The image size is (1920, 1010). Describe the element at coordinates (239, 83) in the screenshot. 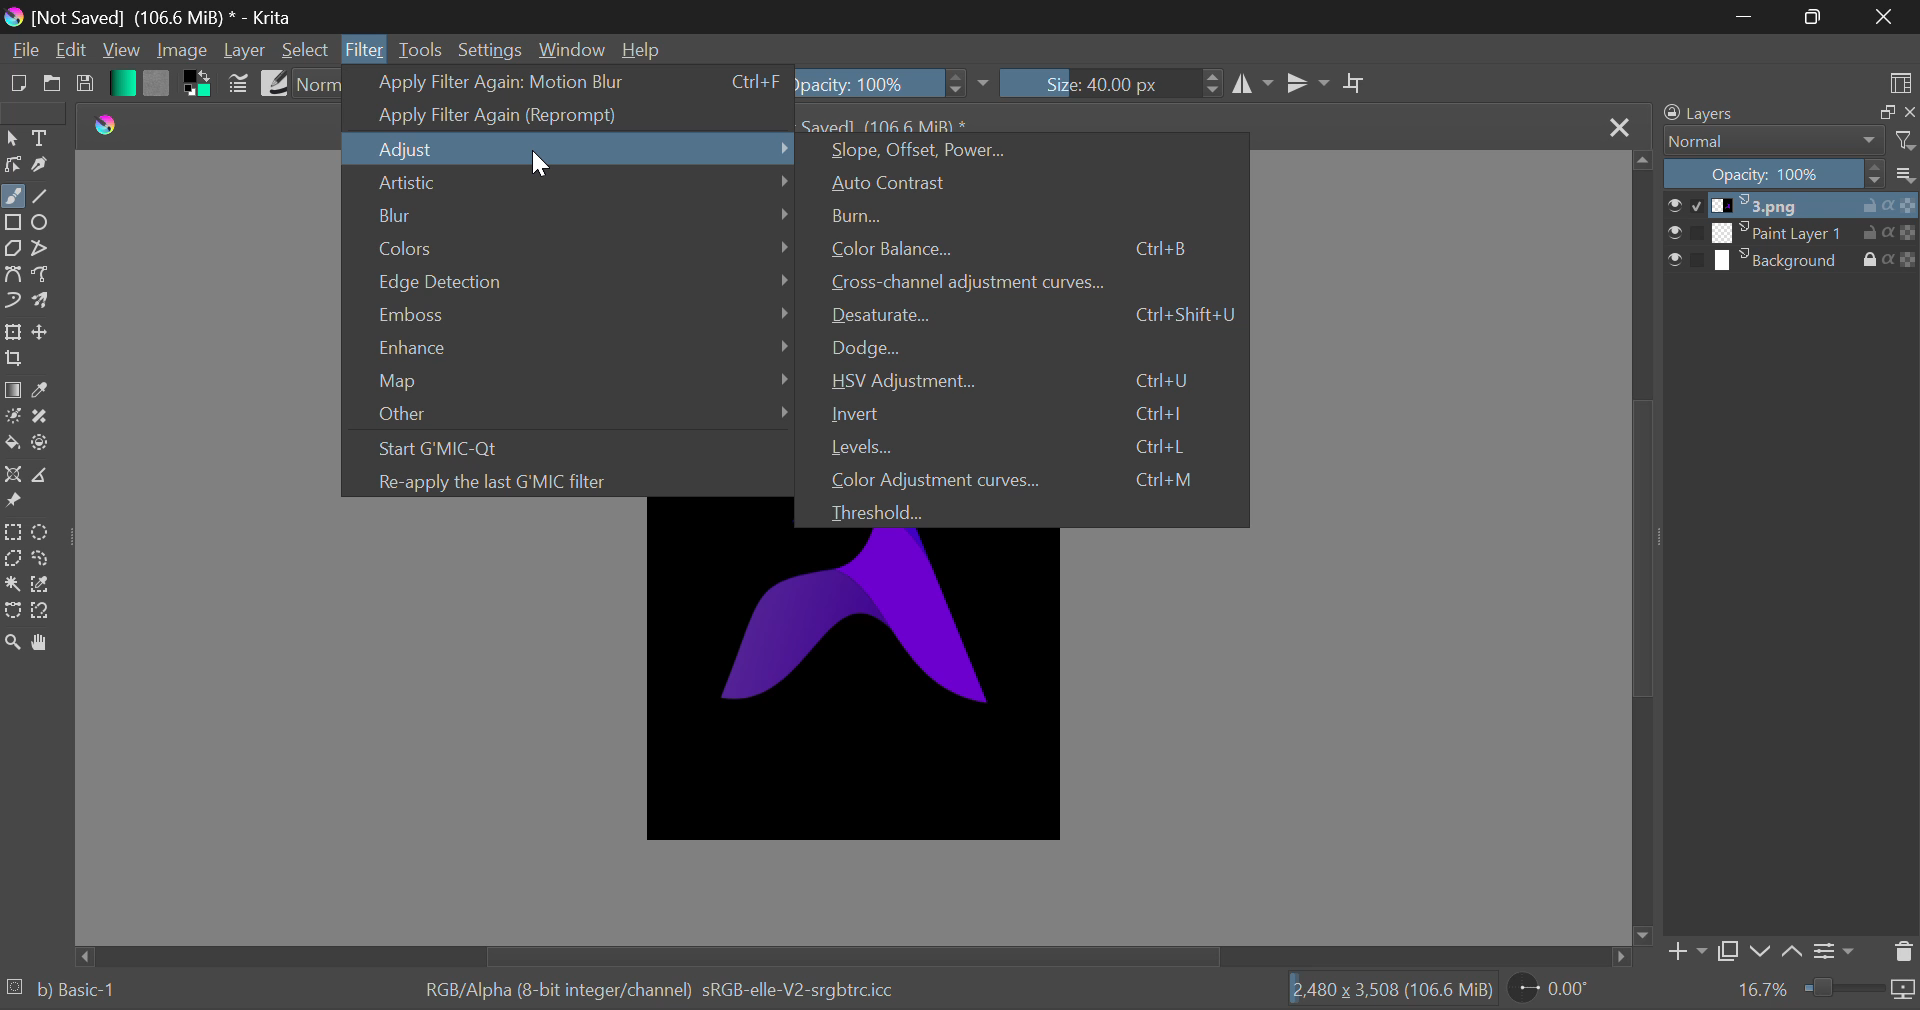

I see `Brush Settings` at that location.